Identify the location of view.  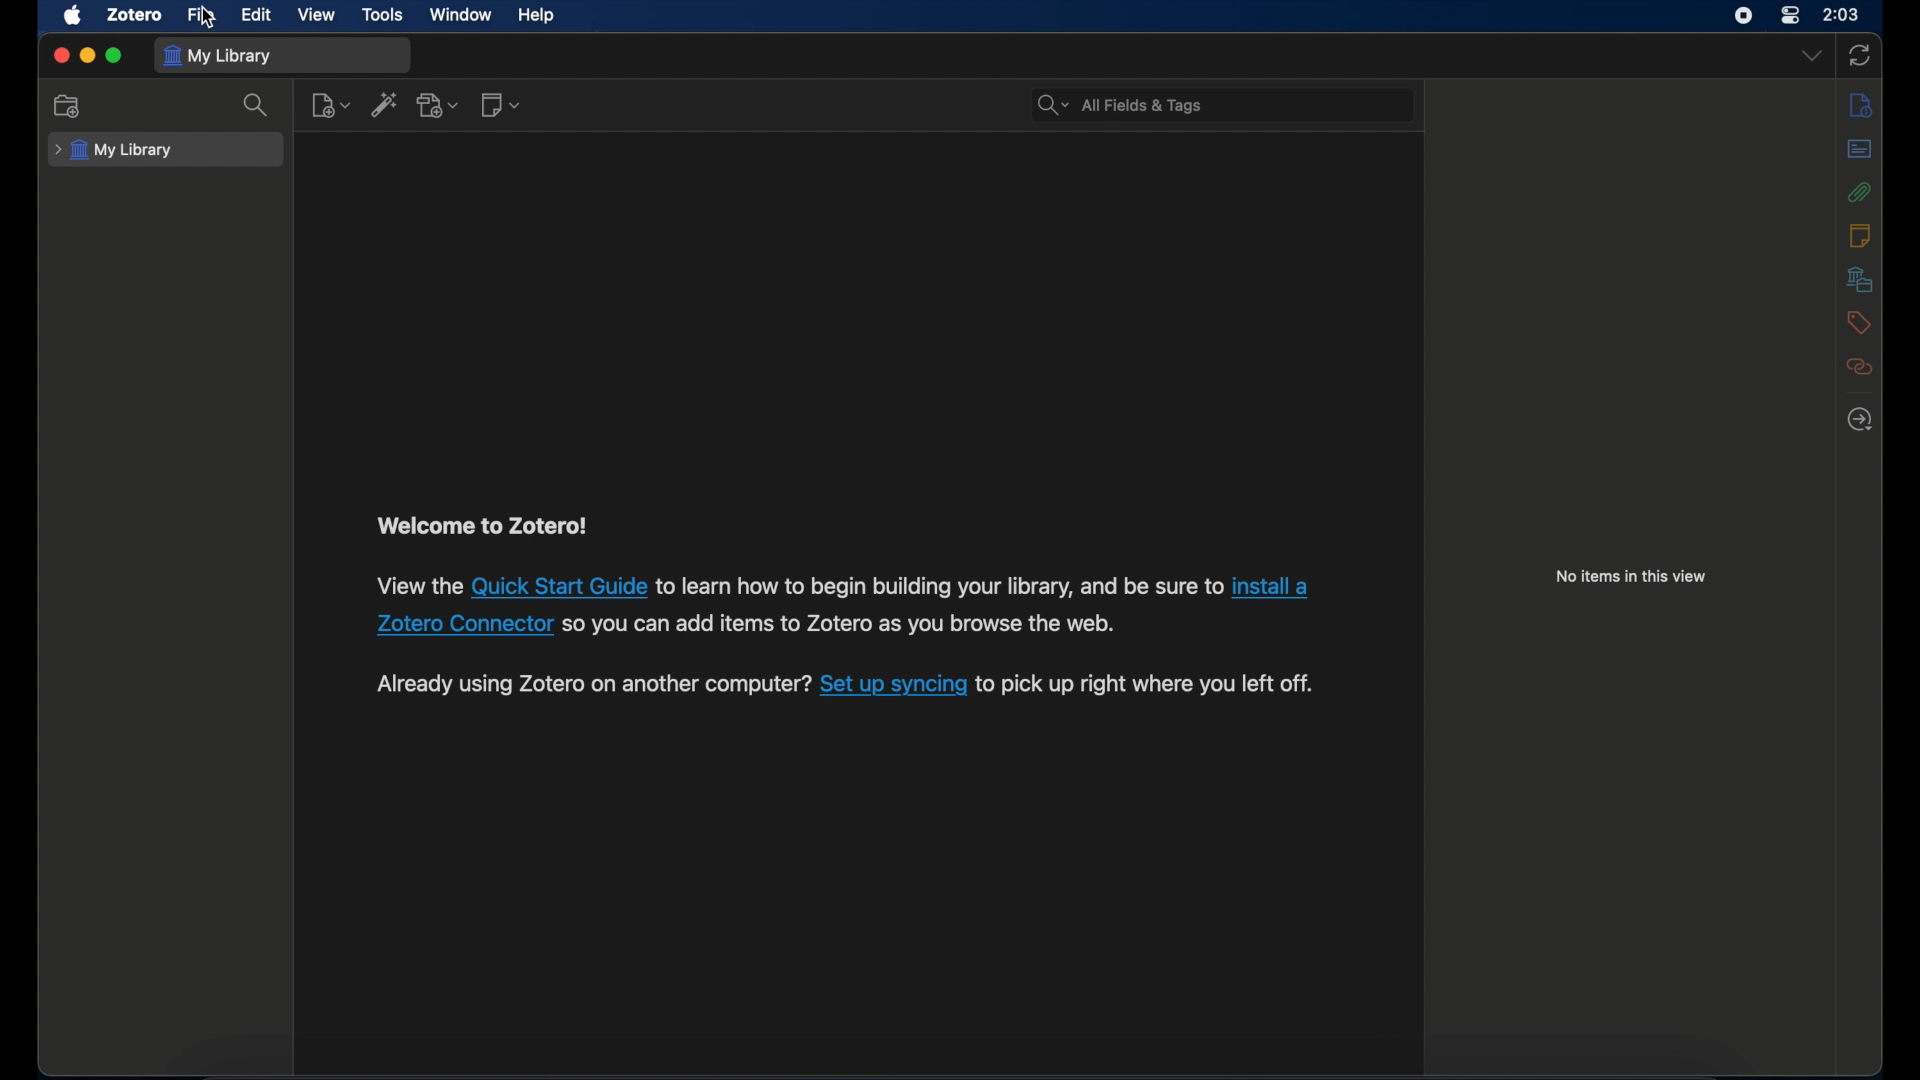
(319, 15).